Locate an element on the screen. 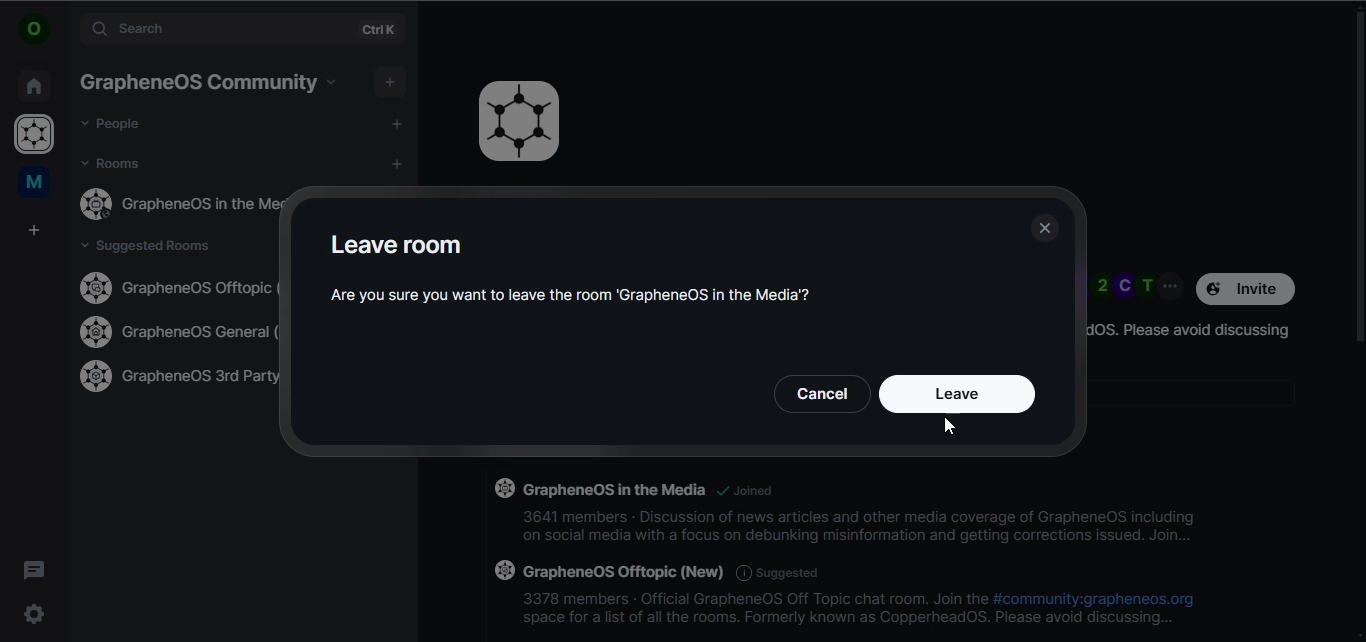 This screenshot has height=642, width=1366. suggested rooms is located at coordinates (154, 247).